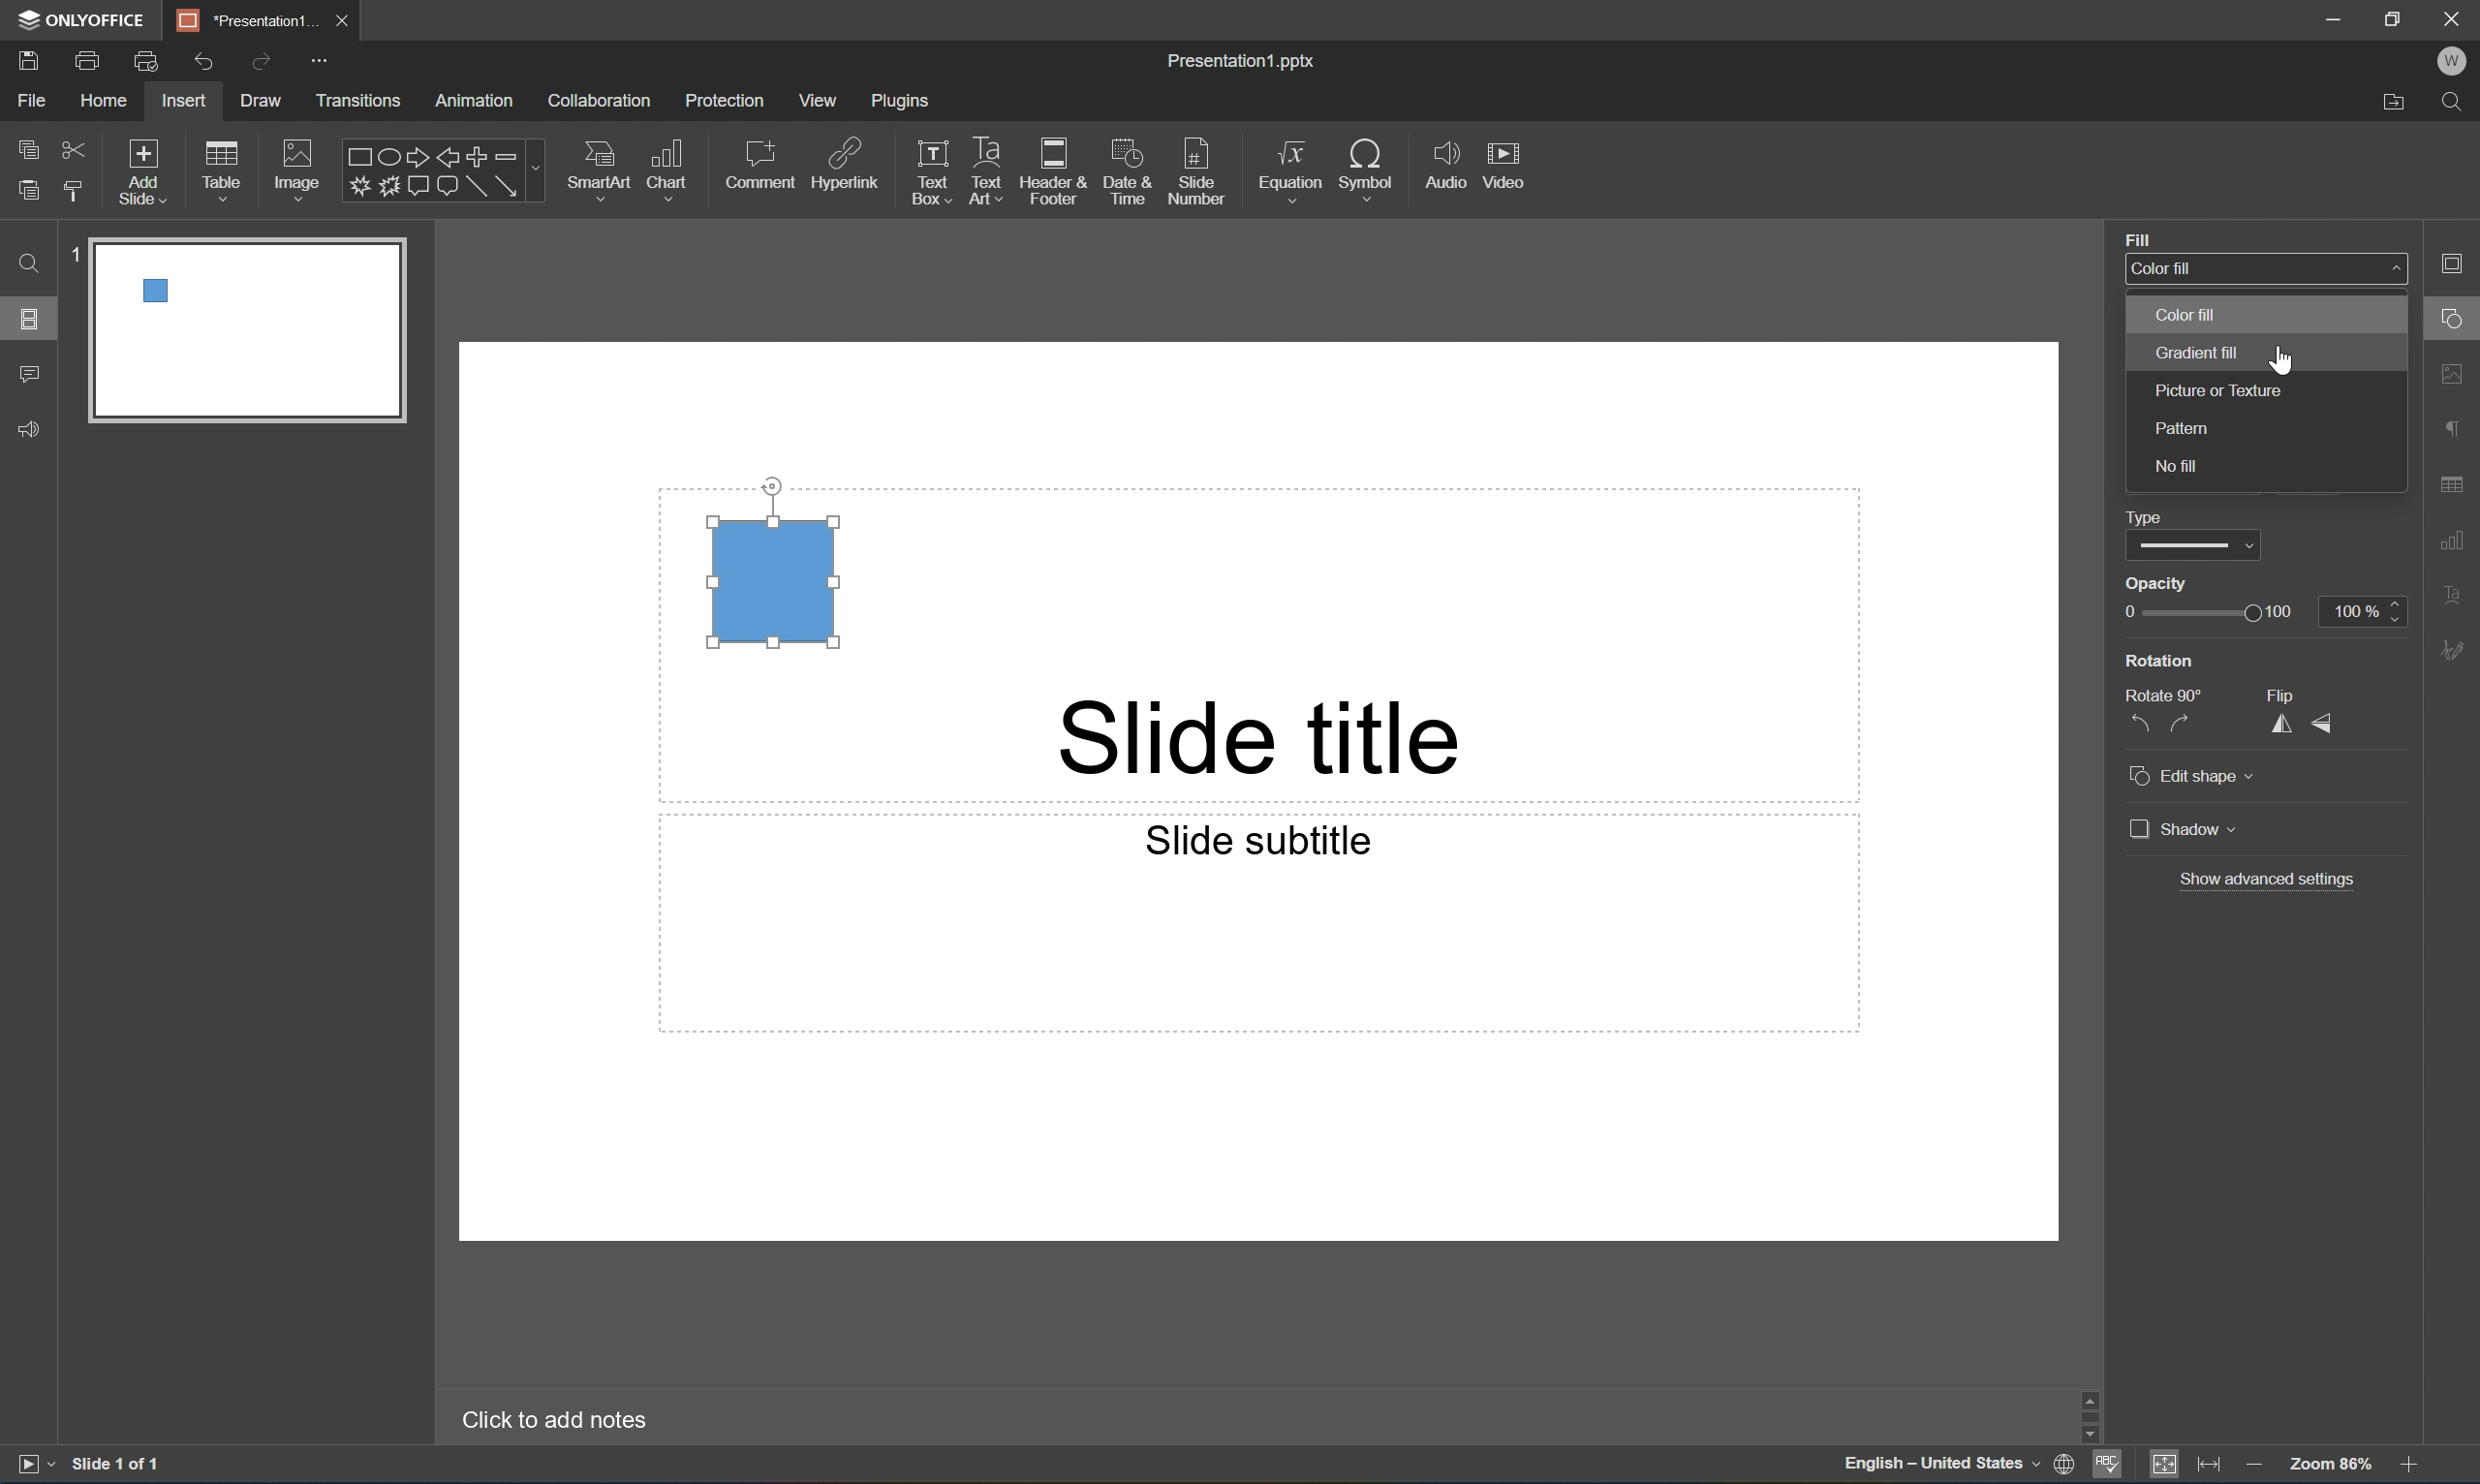 The image size is (2480, 1484). I want to click on Draw, so click(264, 100).